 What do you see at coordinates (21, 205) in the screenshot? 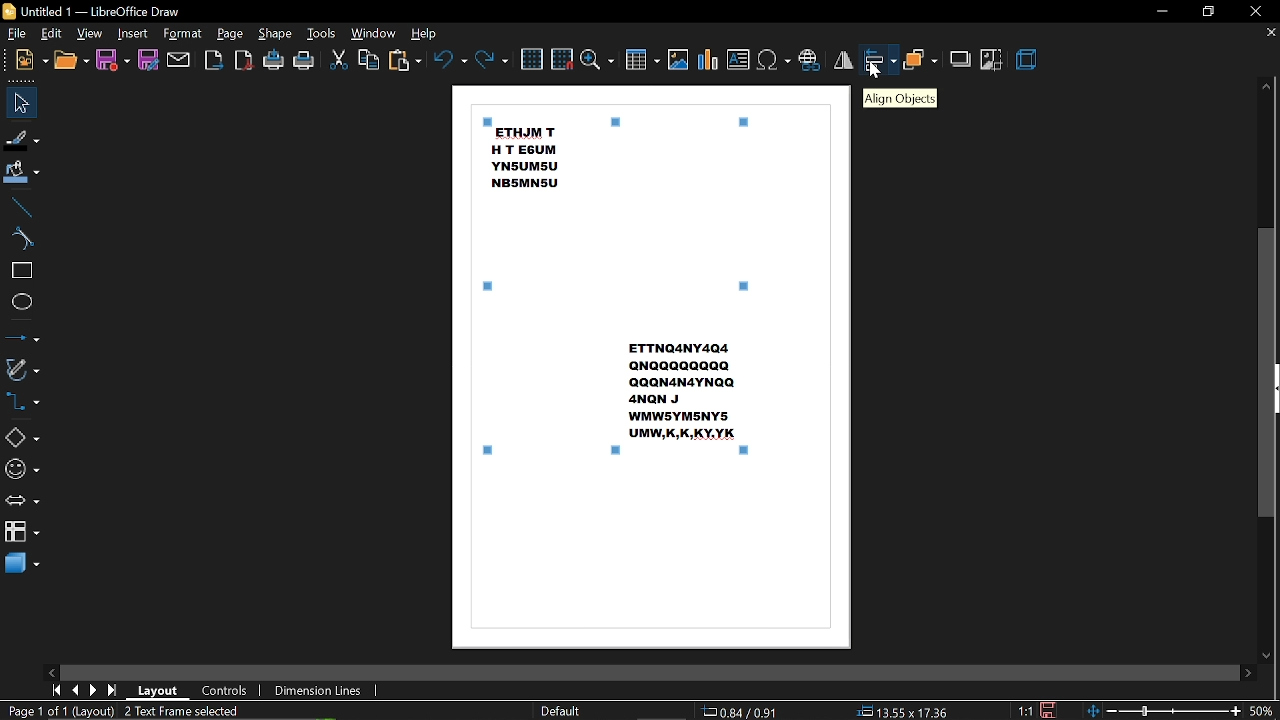
I see `line` at bounding box center [21, 205].